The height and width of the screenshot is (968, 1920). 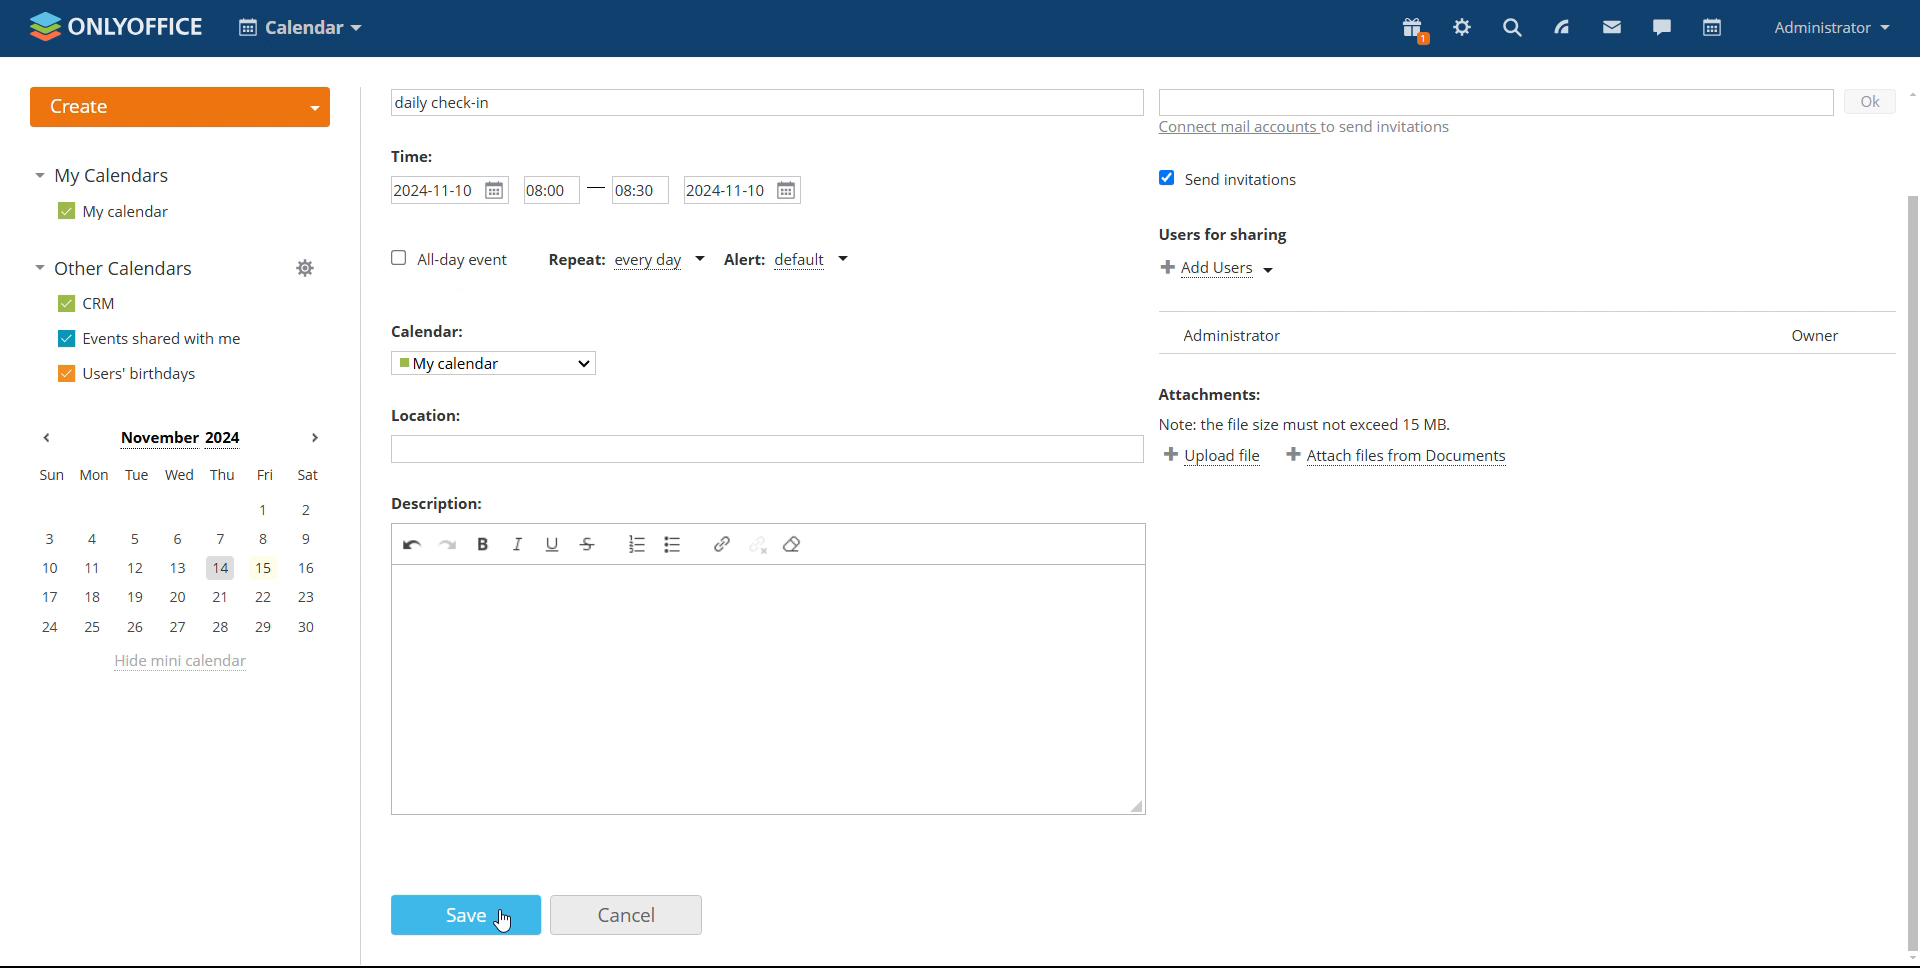 I want to click on all-day event checkbox, so click(x=447, y=258).